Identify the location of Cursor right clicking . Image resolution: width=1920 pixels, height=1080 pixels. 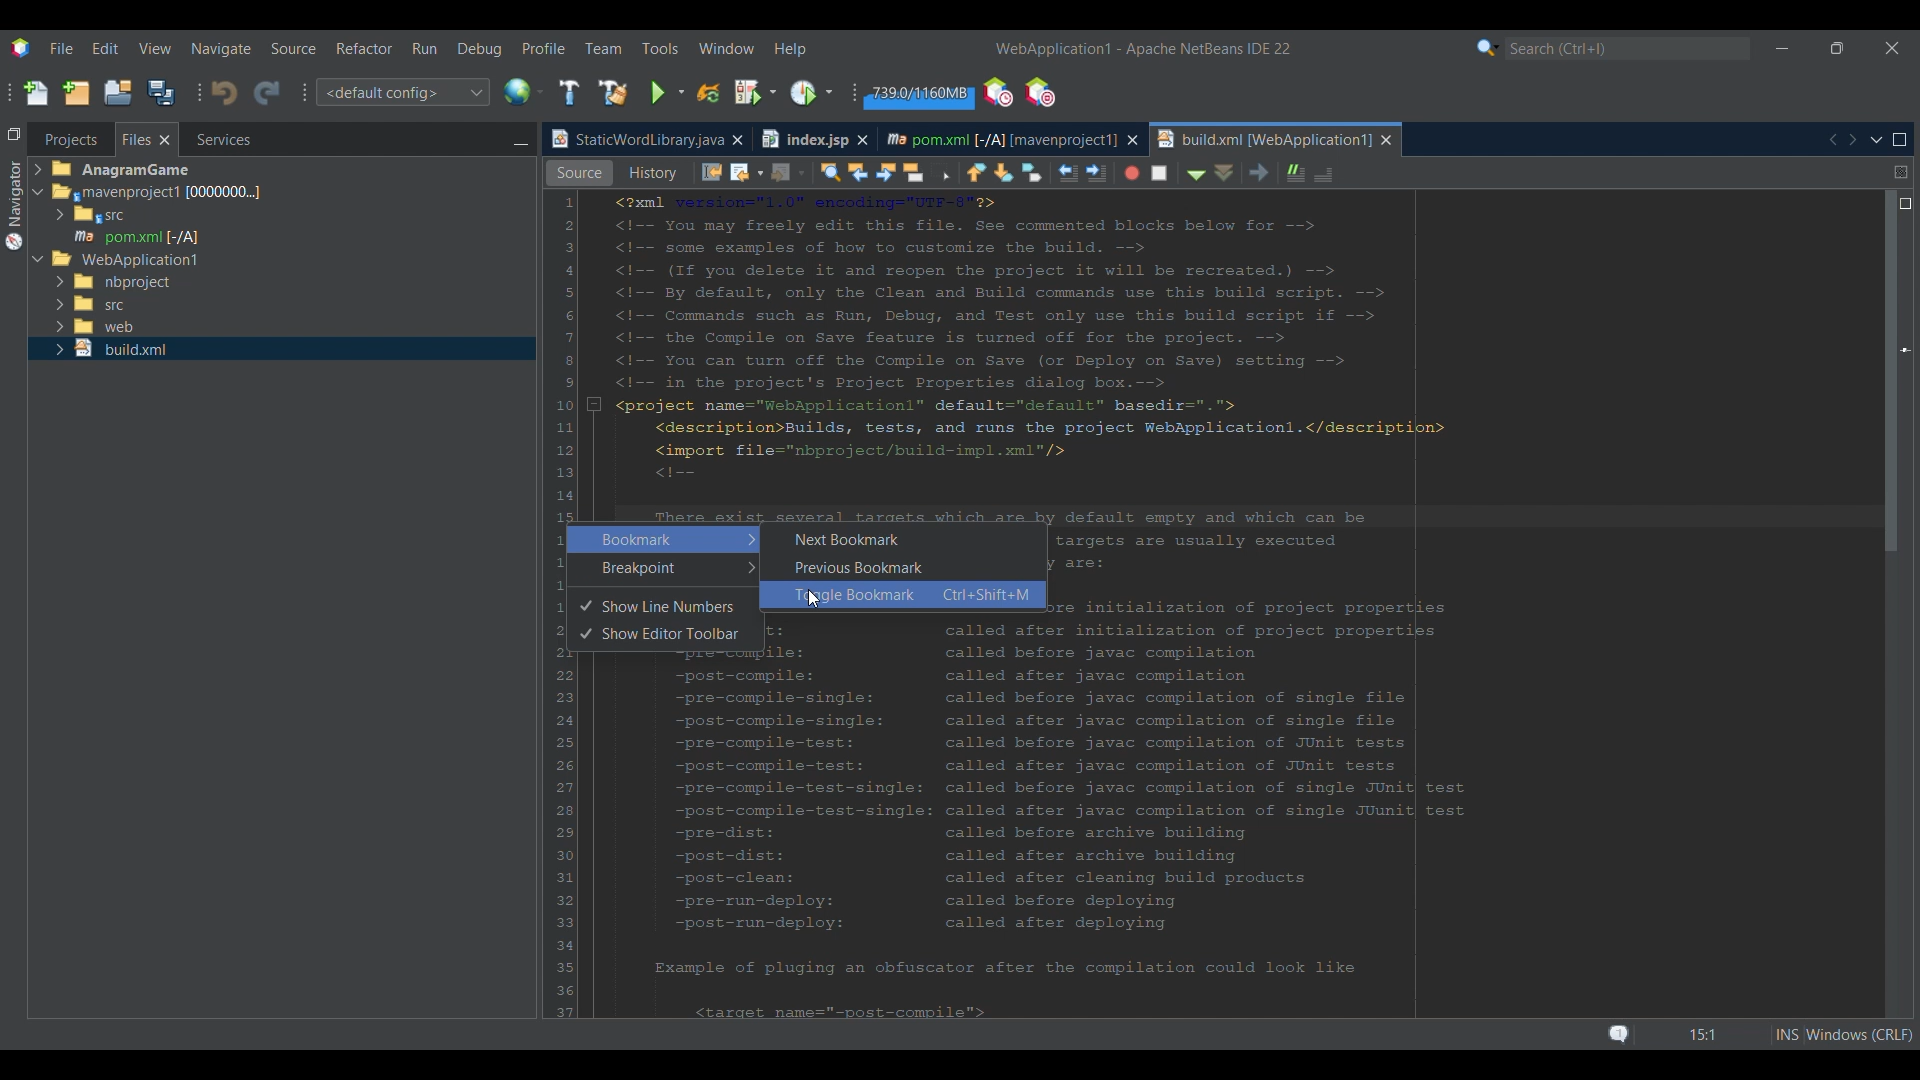
(575, 305).